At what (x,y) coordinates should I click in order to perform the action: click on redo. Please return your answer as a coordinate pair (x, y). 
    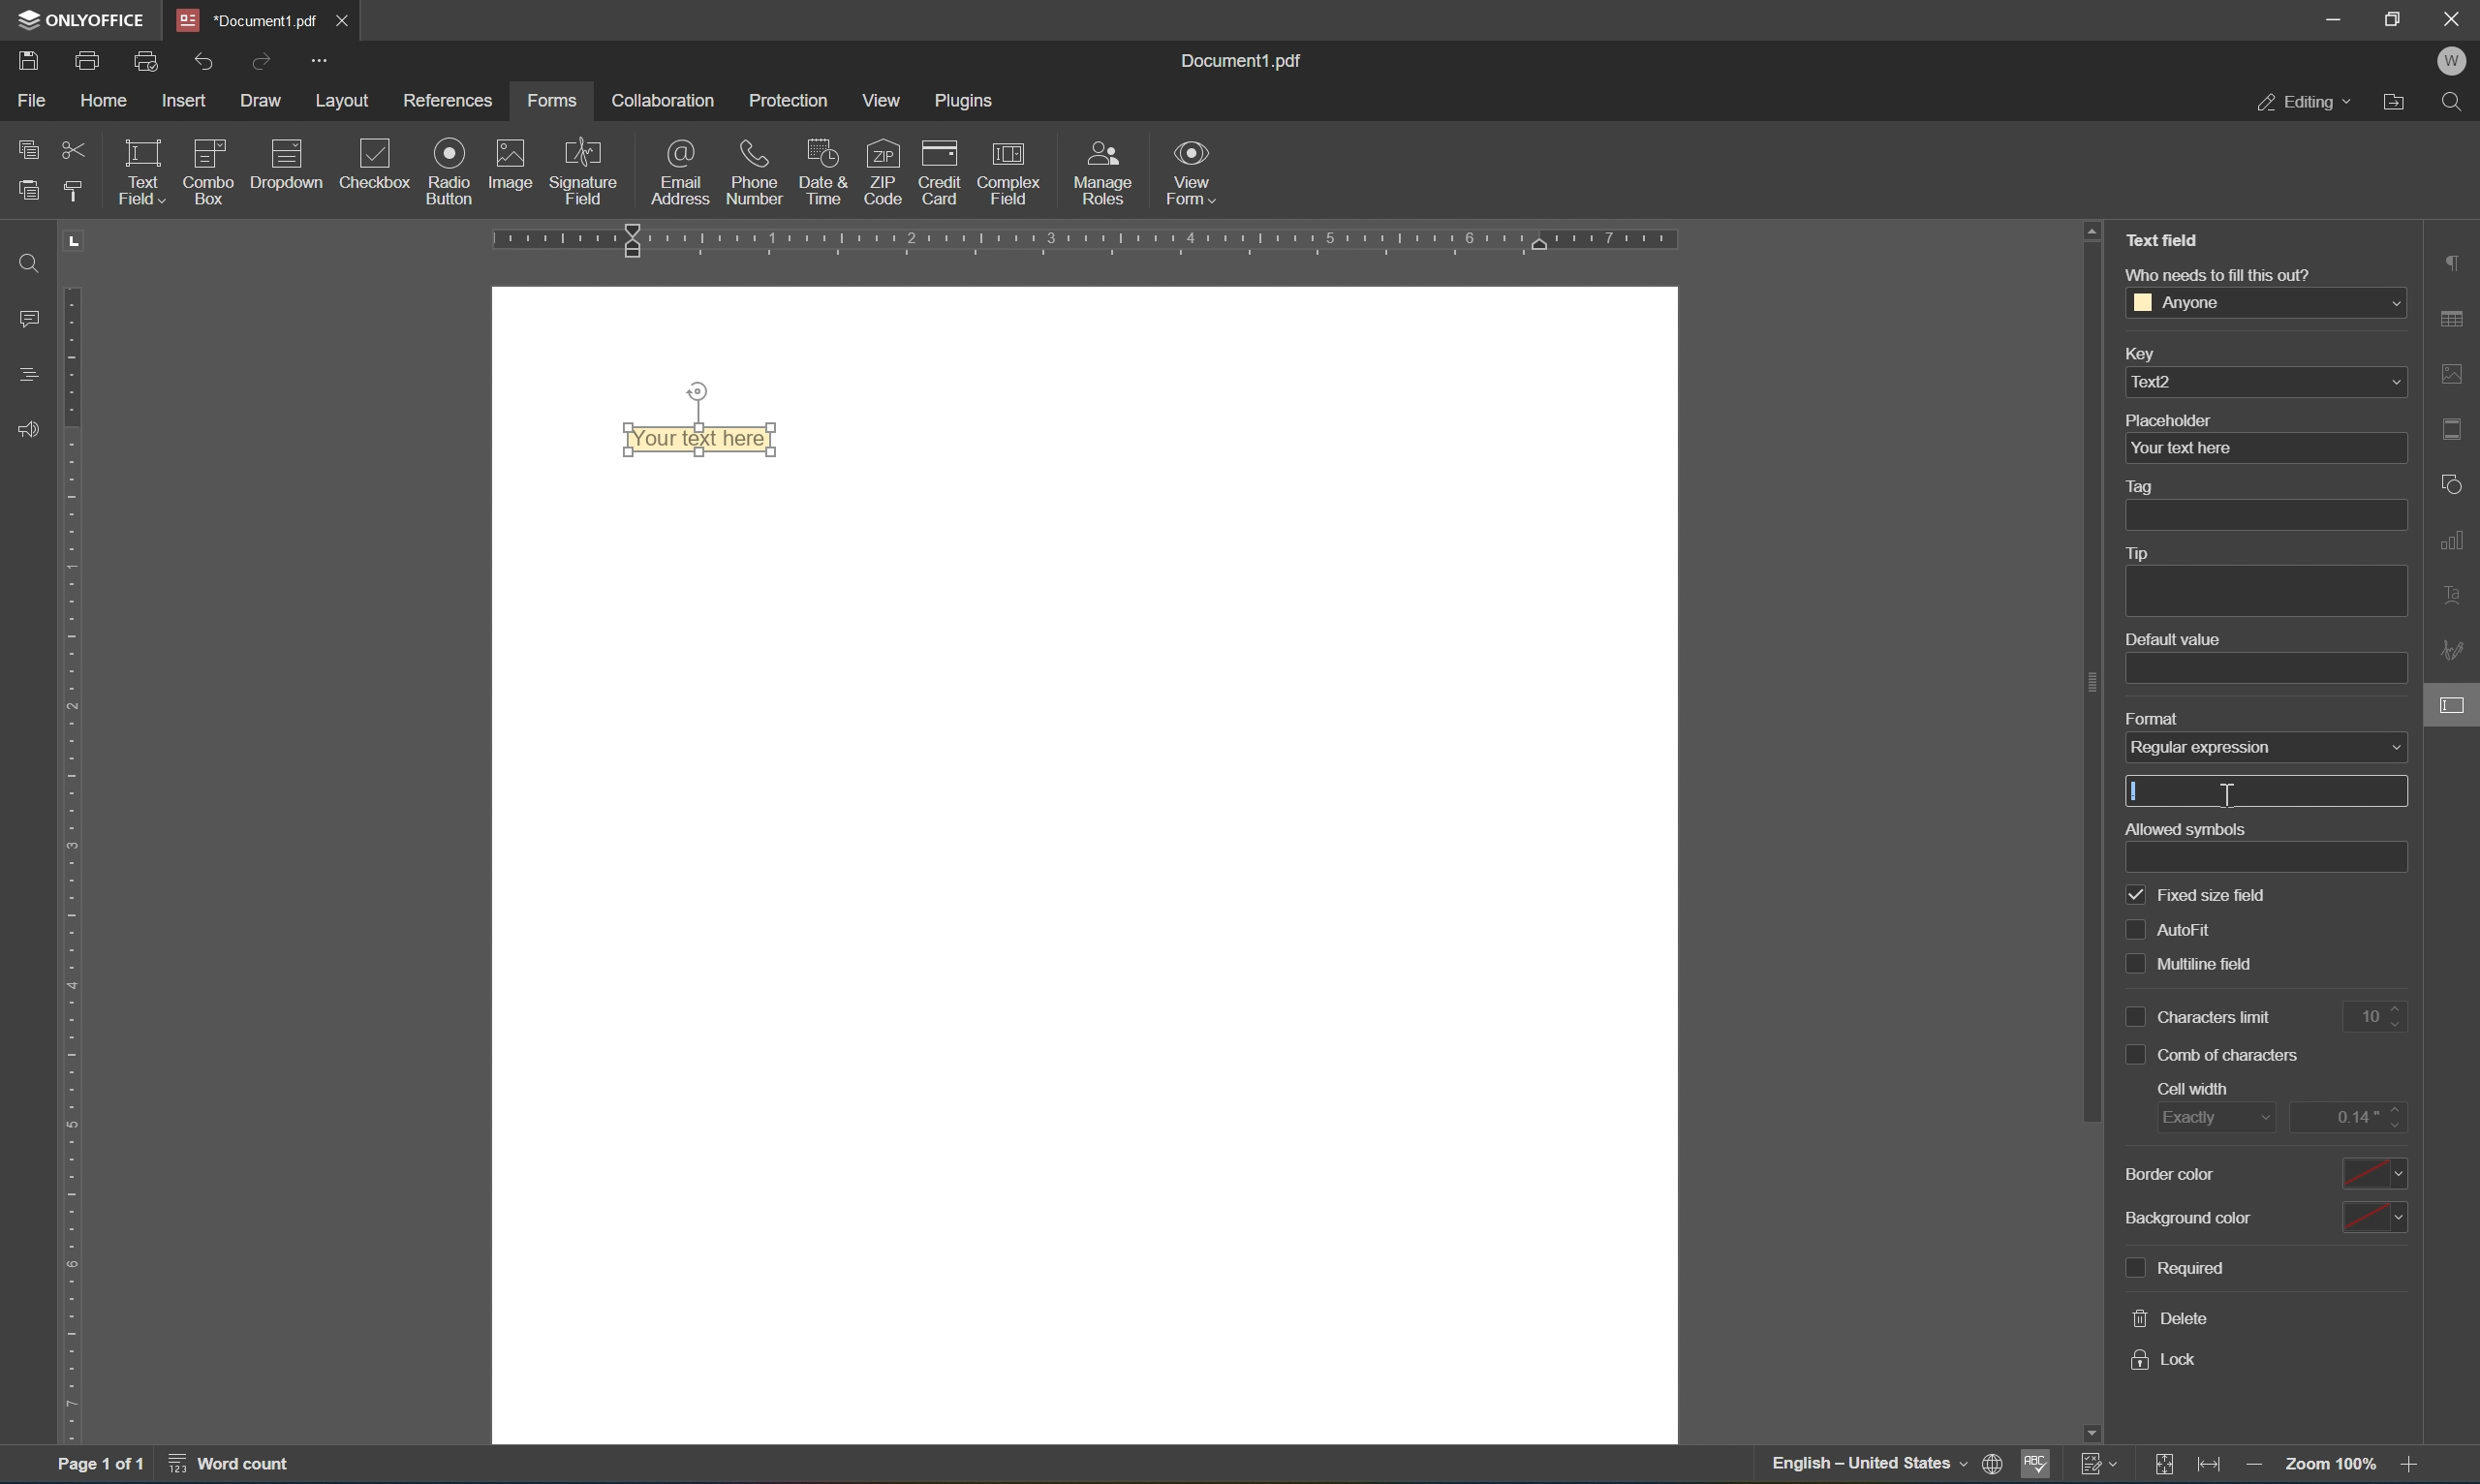
    Looking at the image, I should click on (262, 61).